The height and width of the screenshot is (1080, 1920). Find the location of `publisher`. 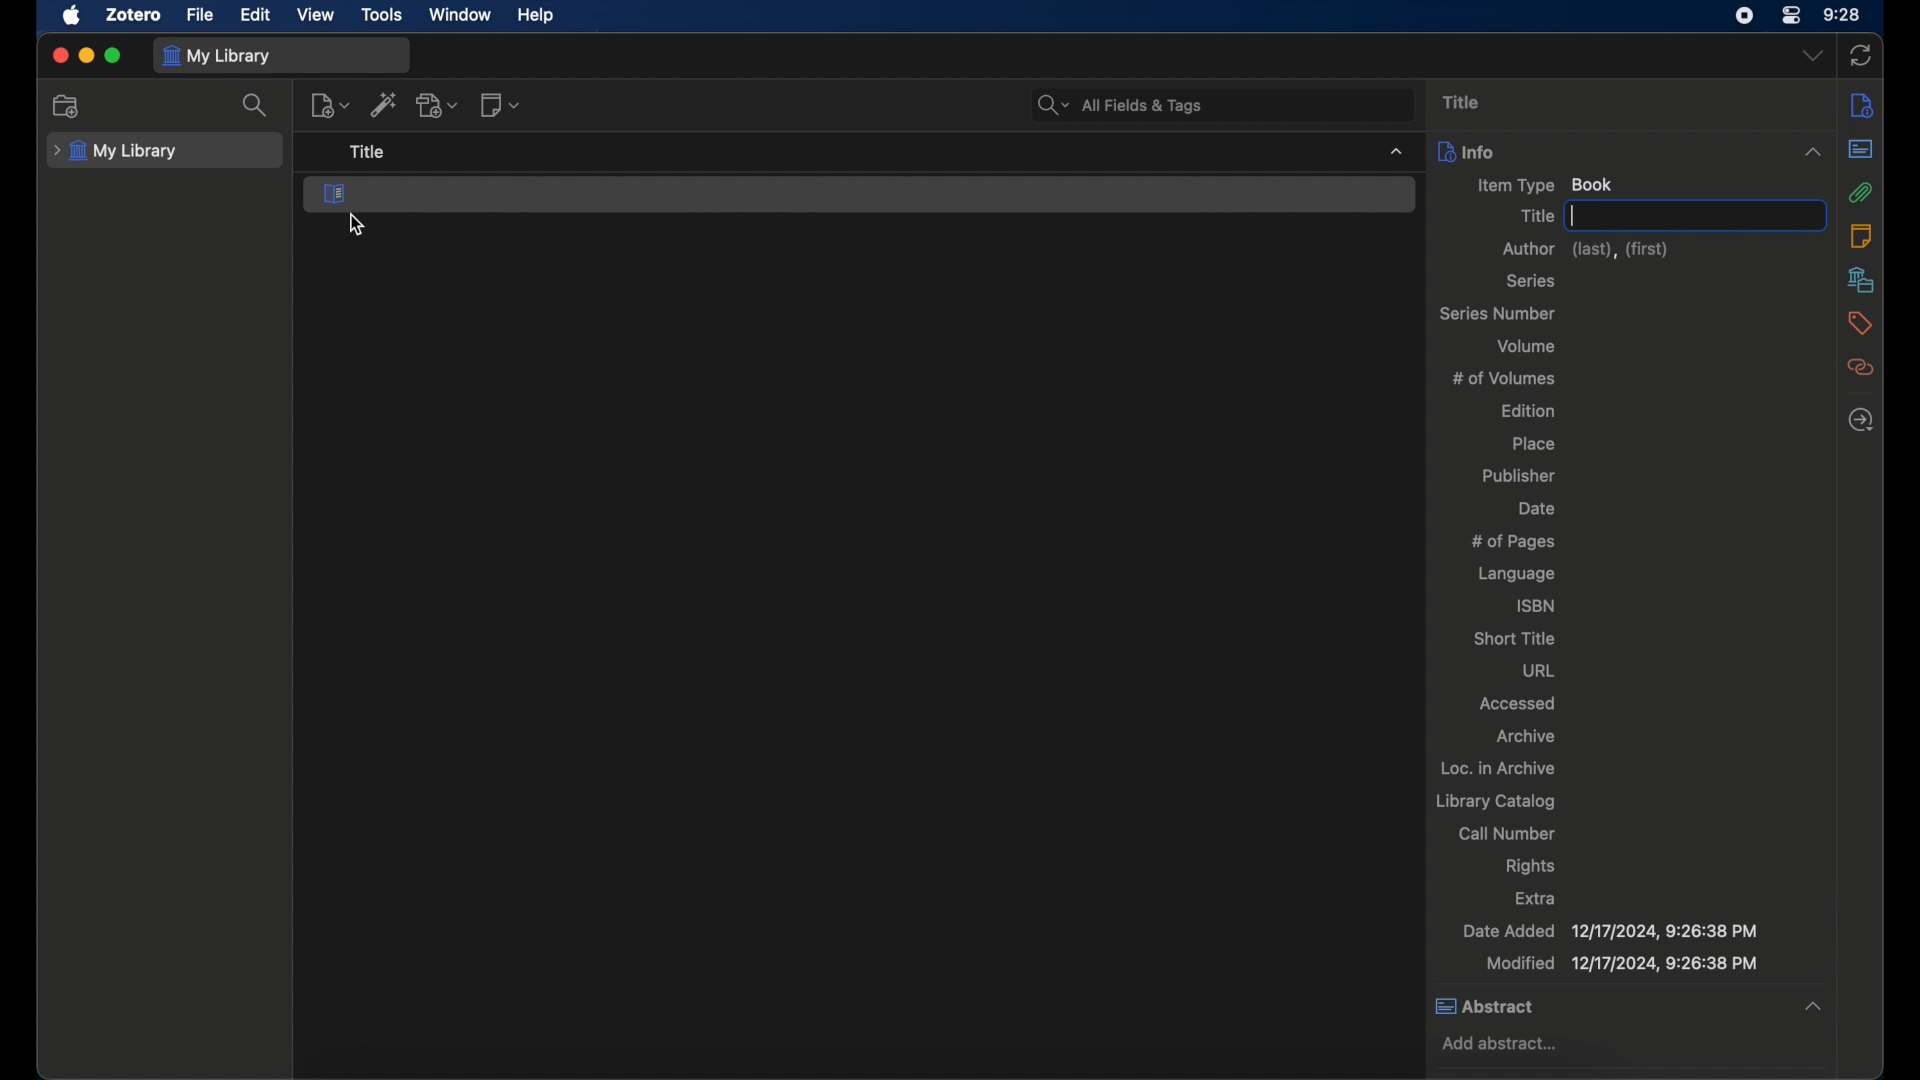

publisher is located at coordinates (1519, 475).